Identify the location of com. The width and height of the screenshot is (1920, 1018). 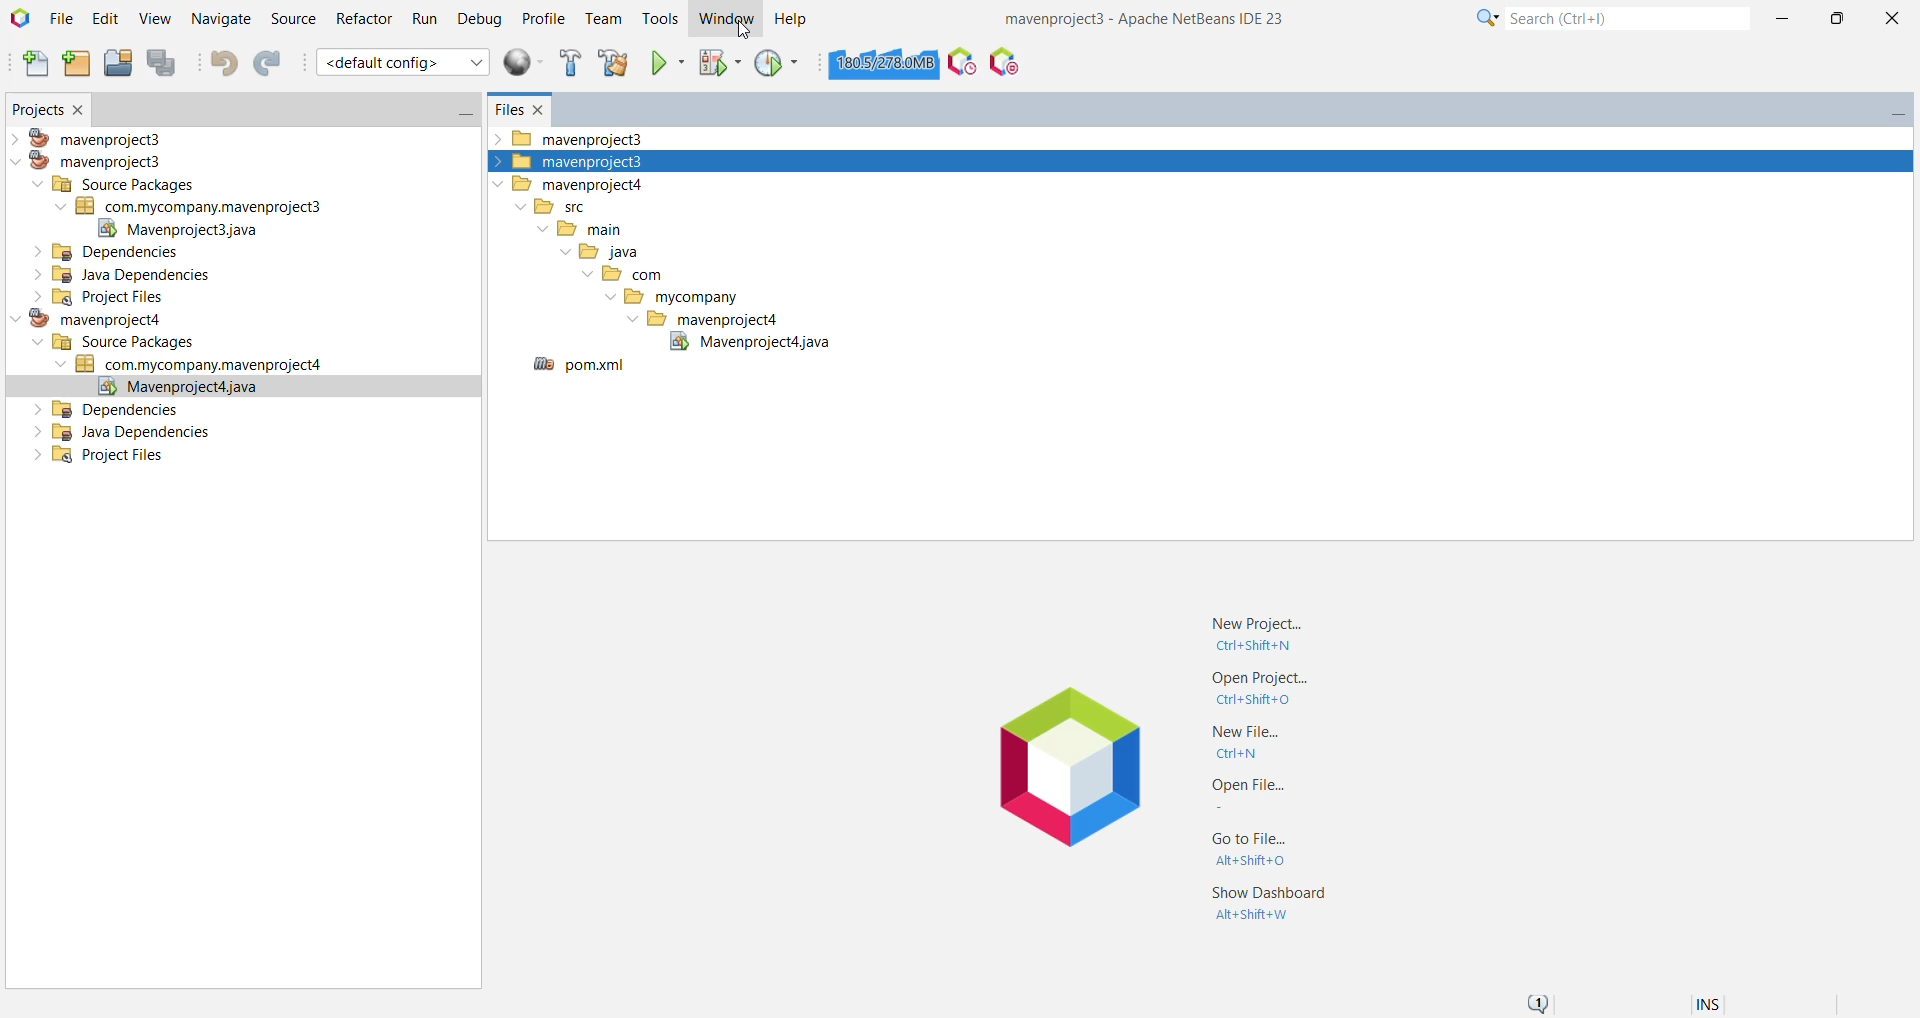
(623, 276).